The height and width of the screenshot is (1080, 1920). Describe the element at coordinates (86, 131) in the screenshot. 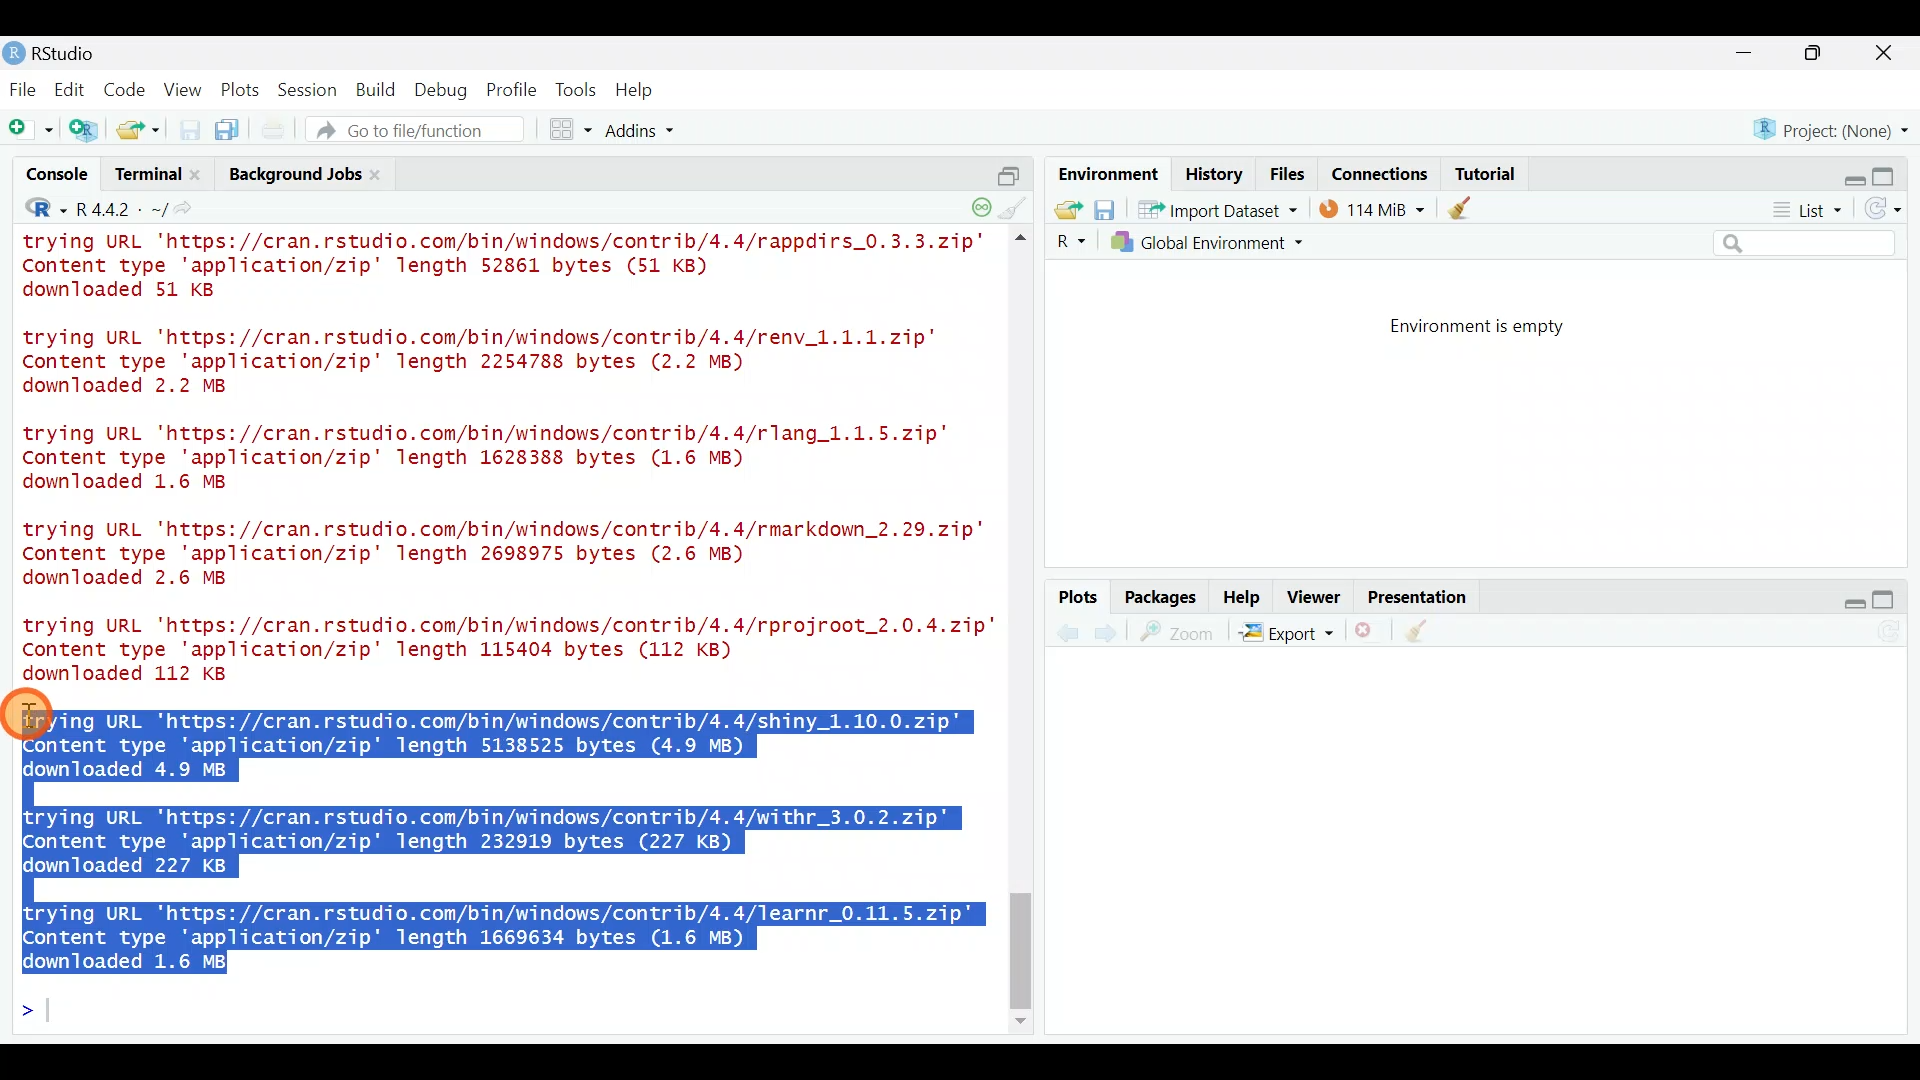

I see `Create a project` at that location.